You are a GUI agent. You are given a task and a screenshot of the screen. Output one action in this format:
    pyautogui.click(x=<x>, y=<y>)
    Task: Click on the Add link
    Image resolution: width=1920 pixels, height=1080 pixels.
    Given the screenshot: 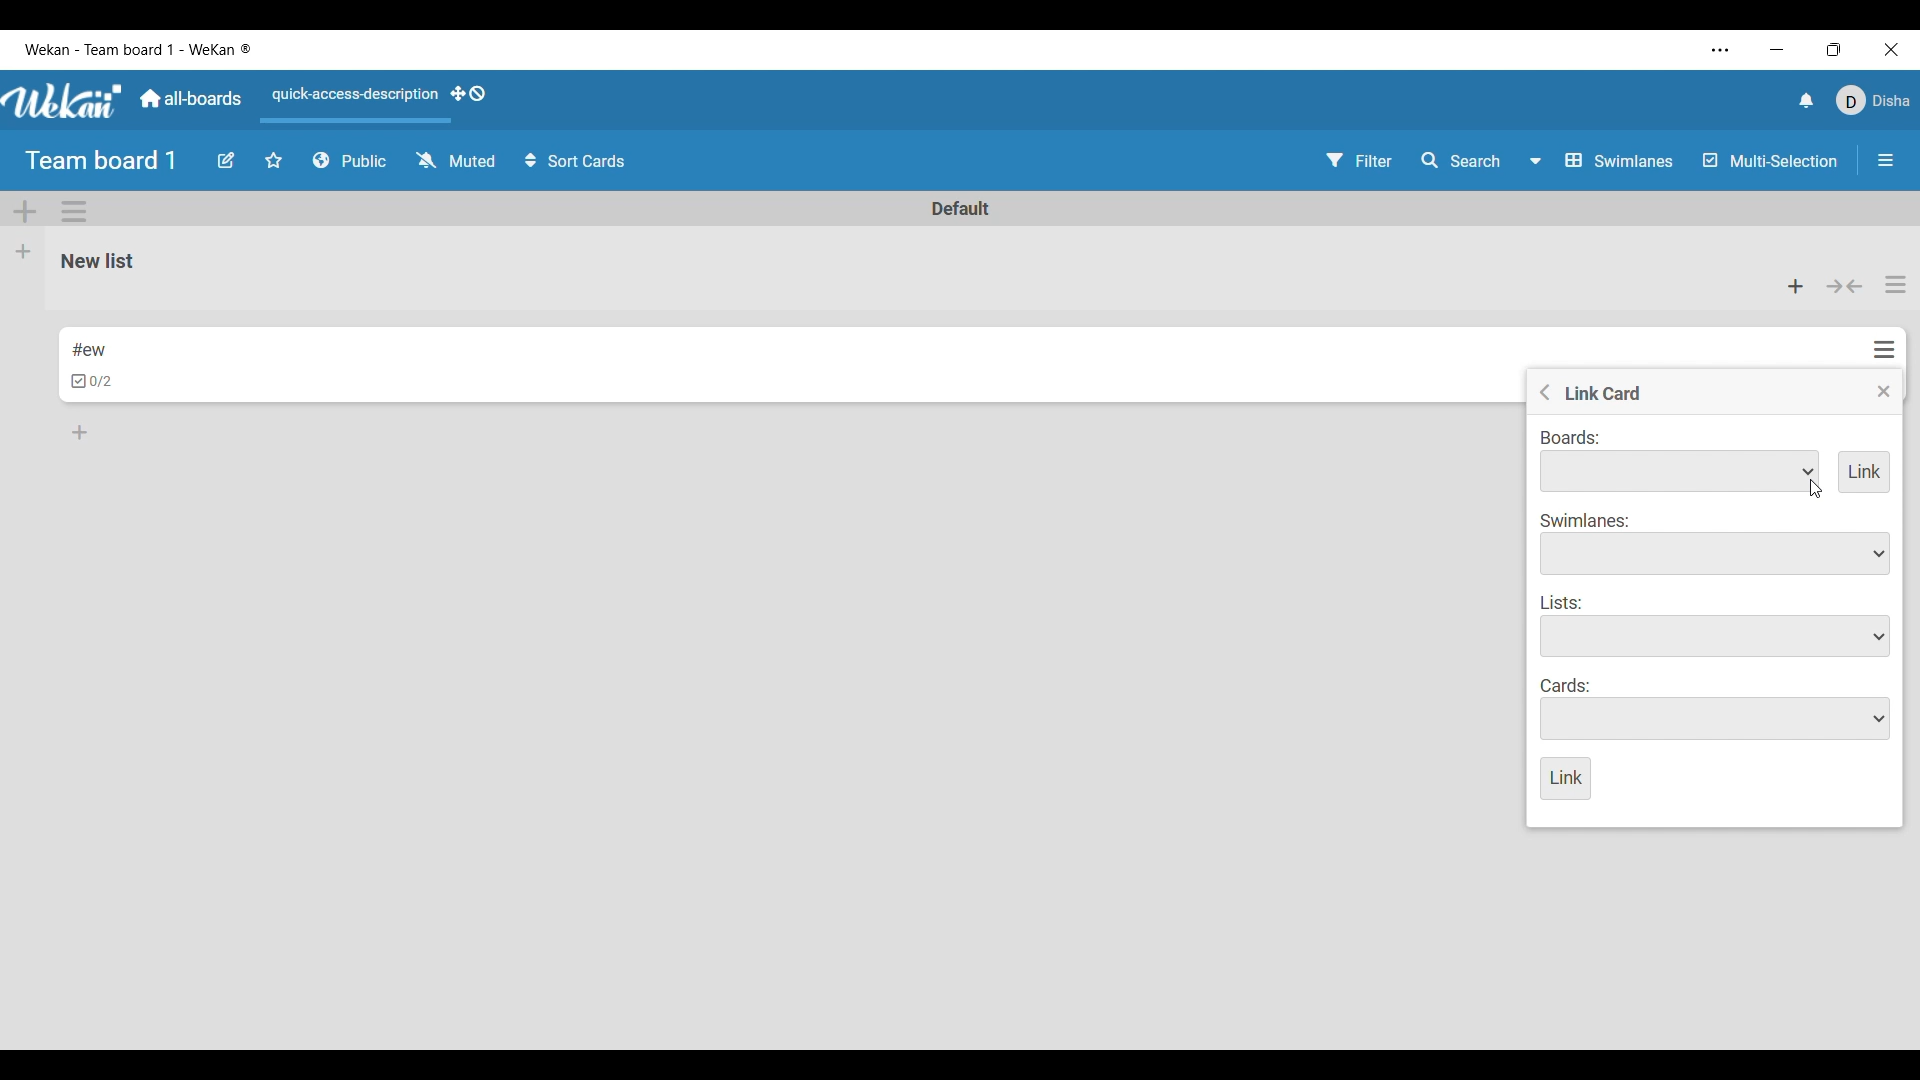 What is the action you would take?
    pyautogui.click(x=1865, y=472)
    